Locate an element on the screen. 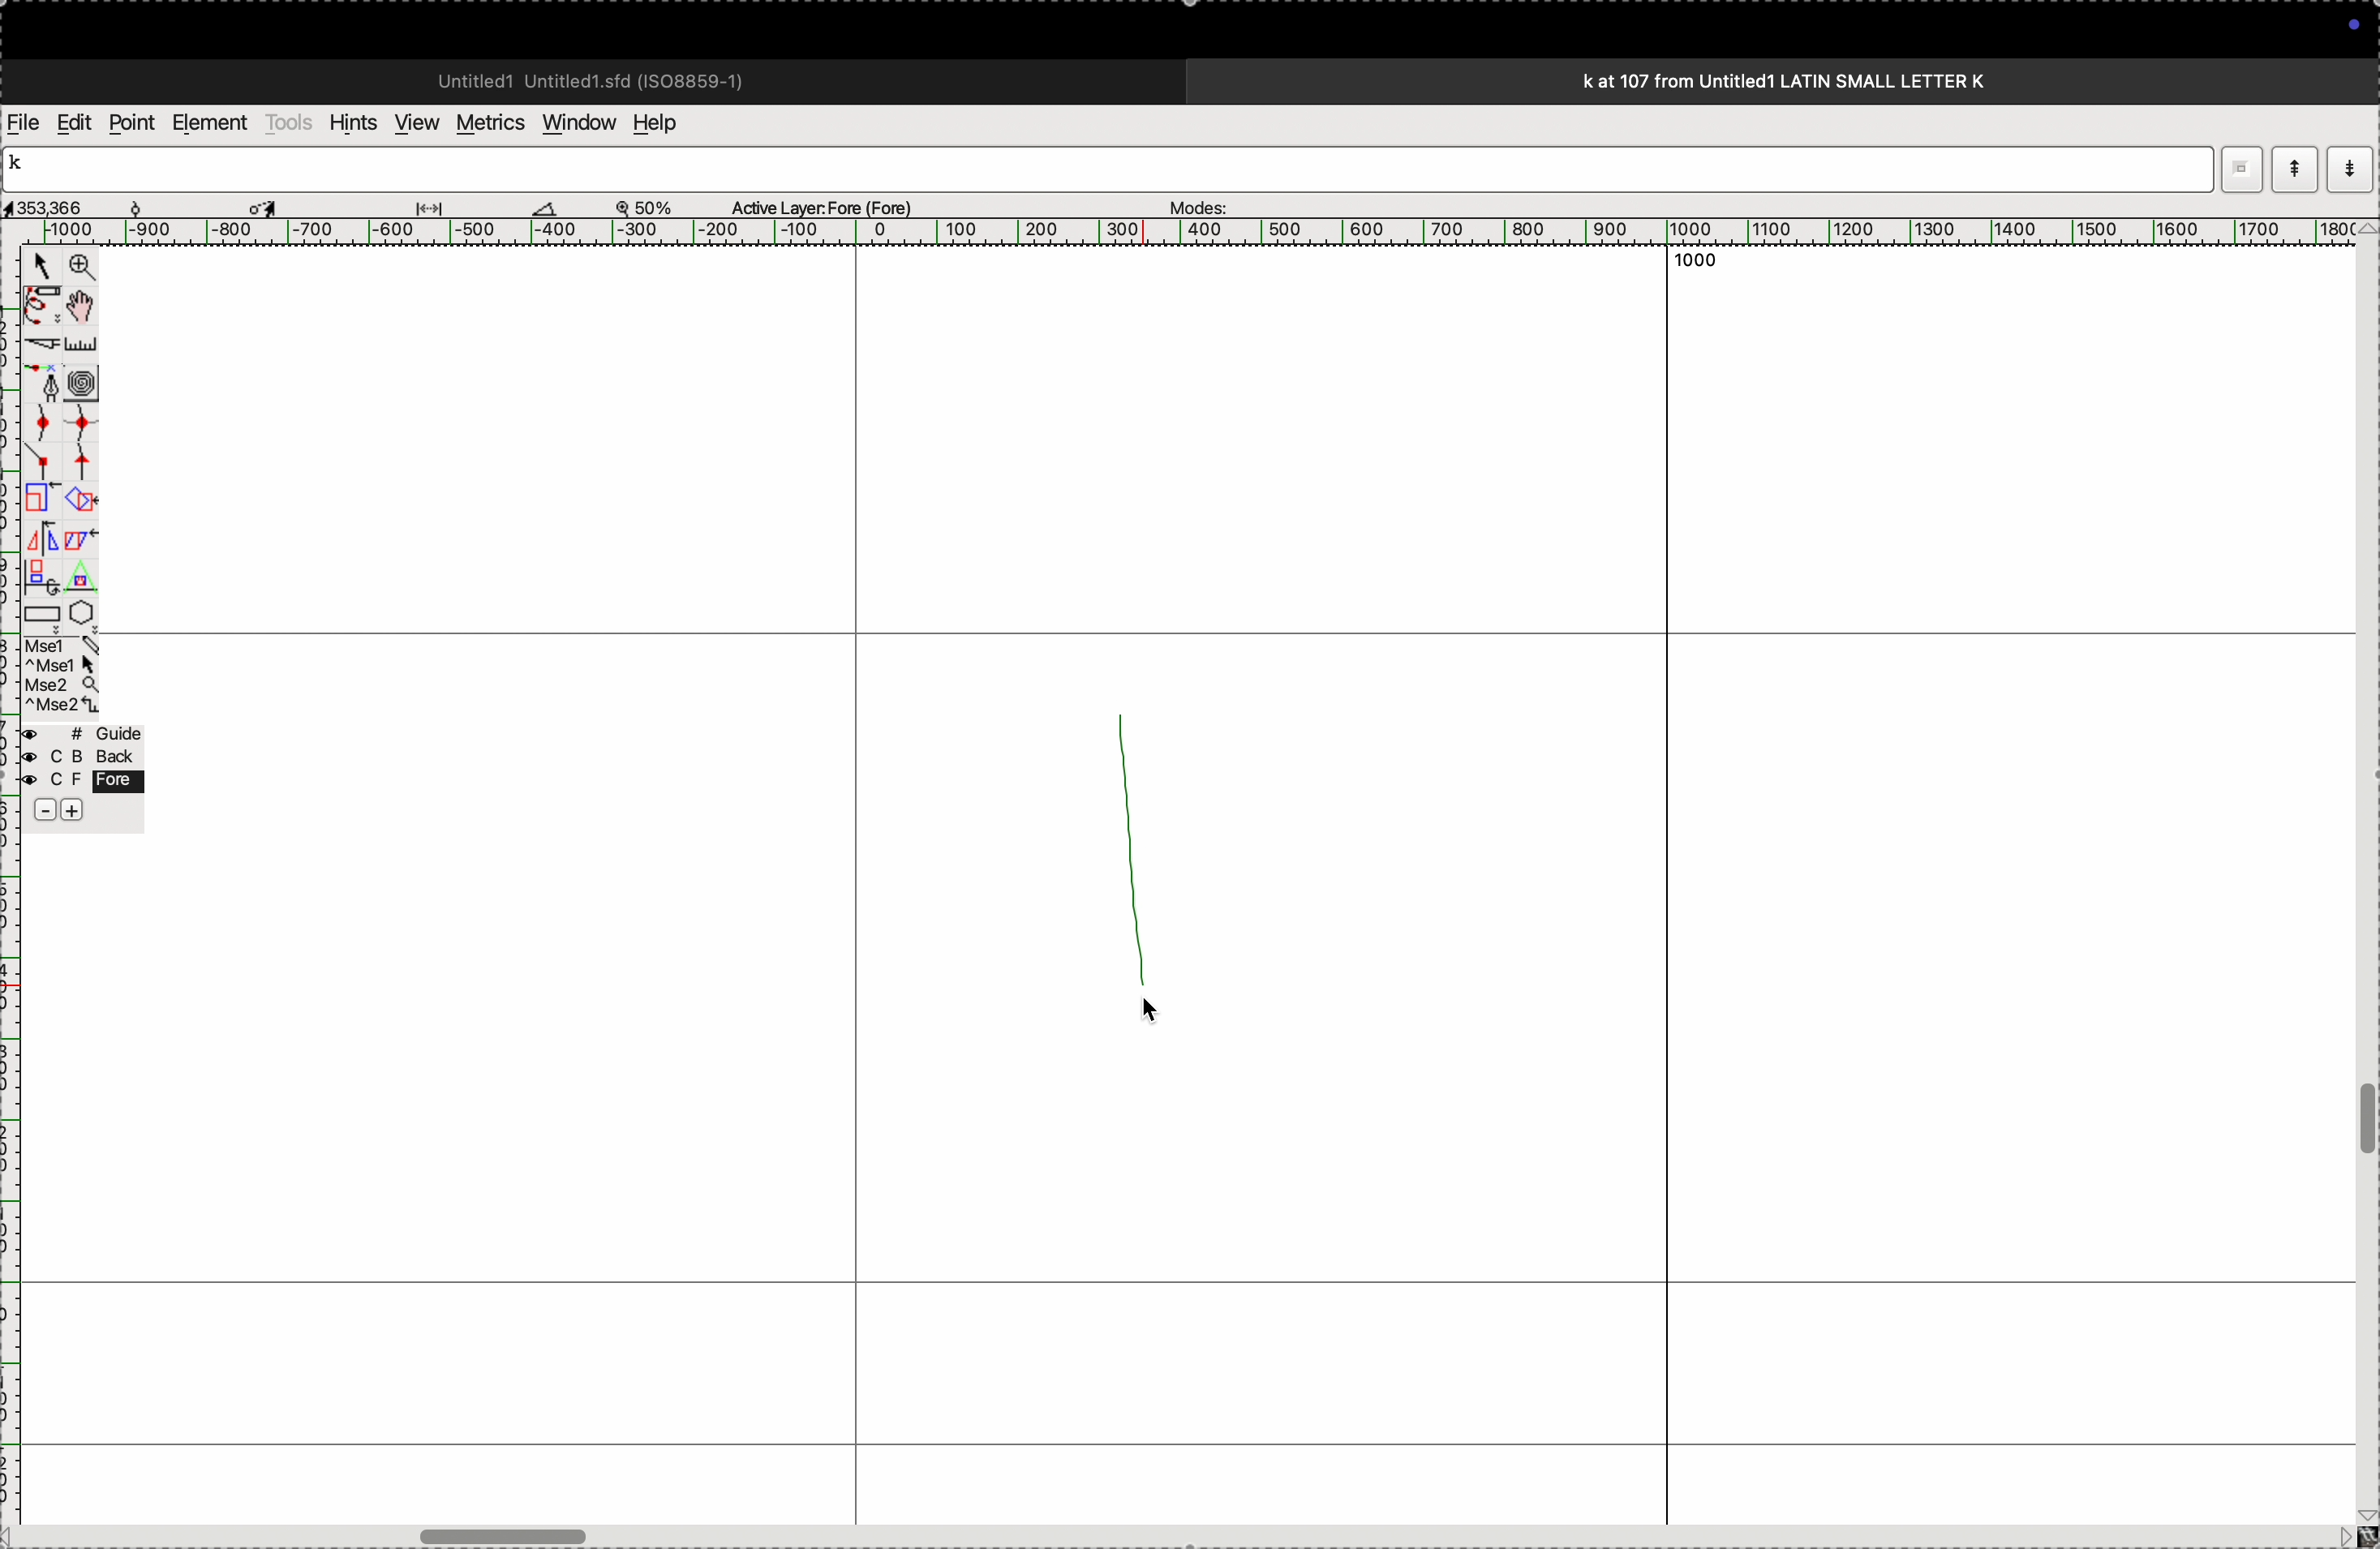  cursor is located at coordinates (1162, 1012).